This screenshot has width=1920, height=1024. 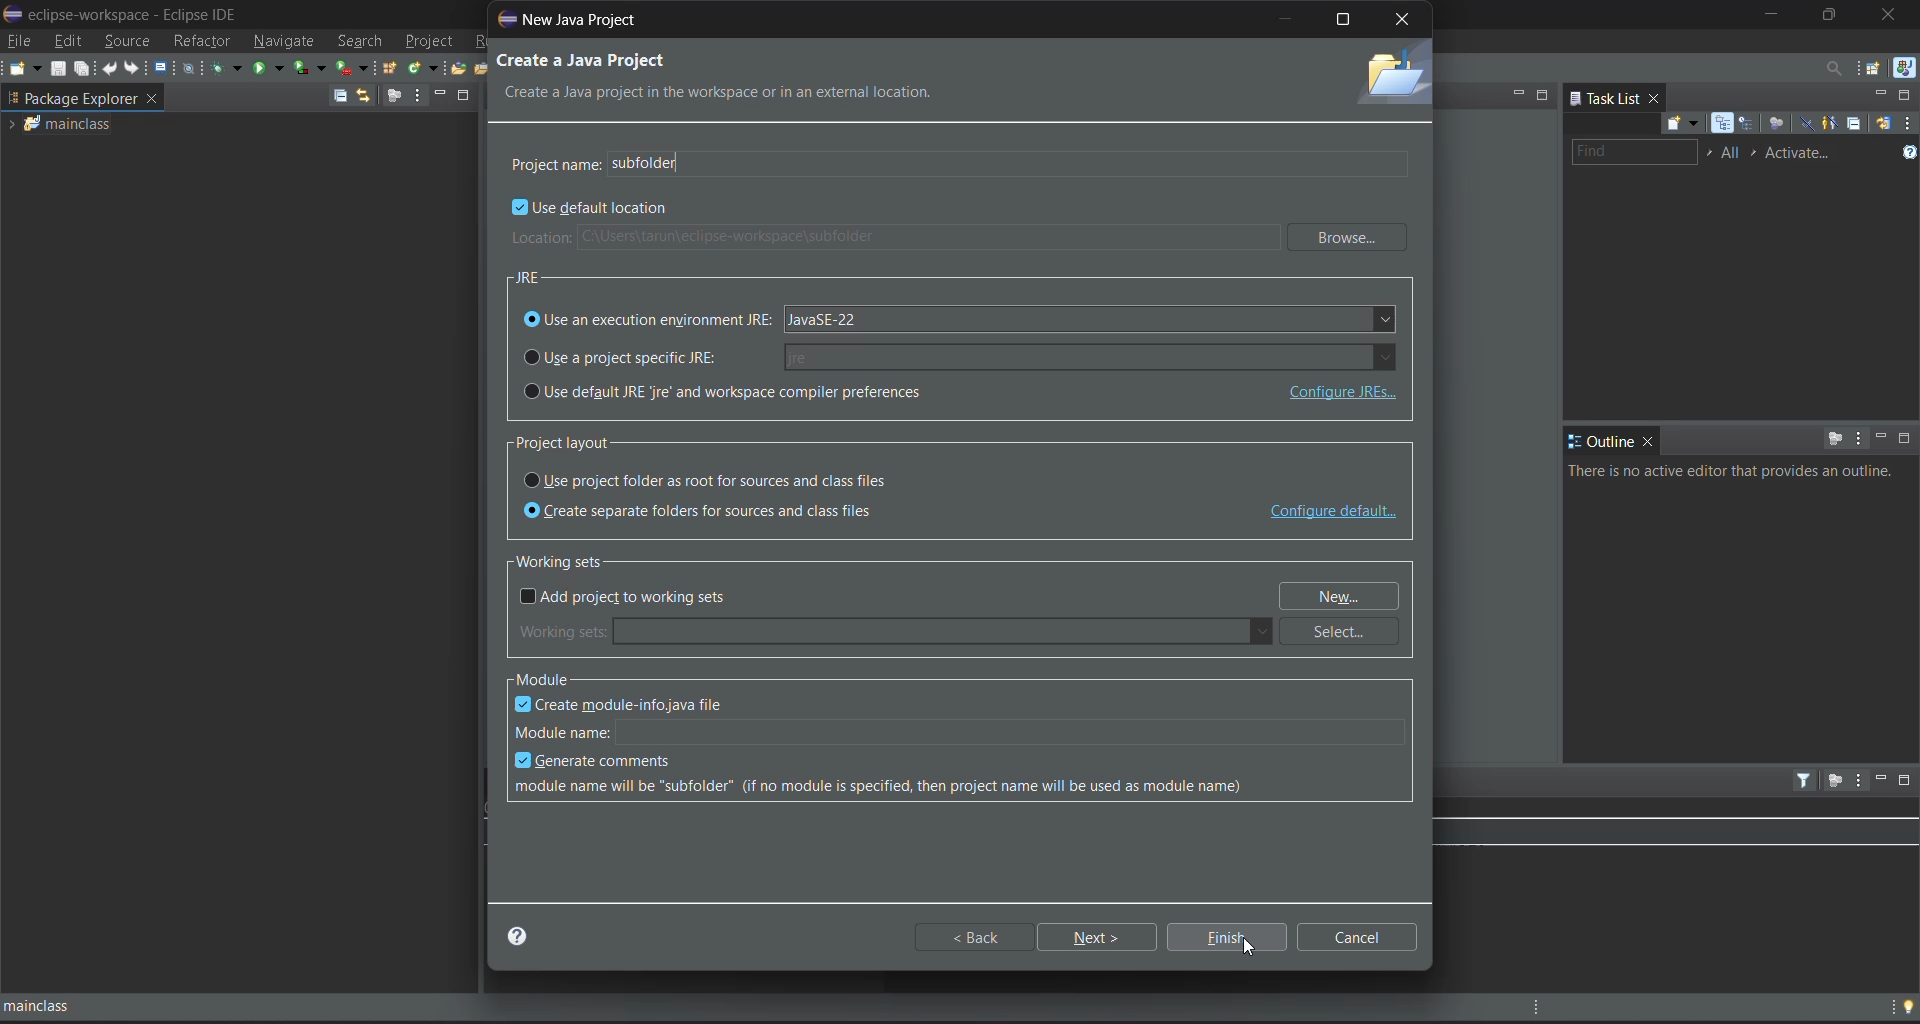 I want to click on metadata, so click(x=888, y=789).